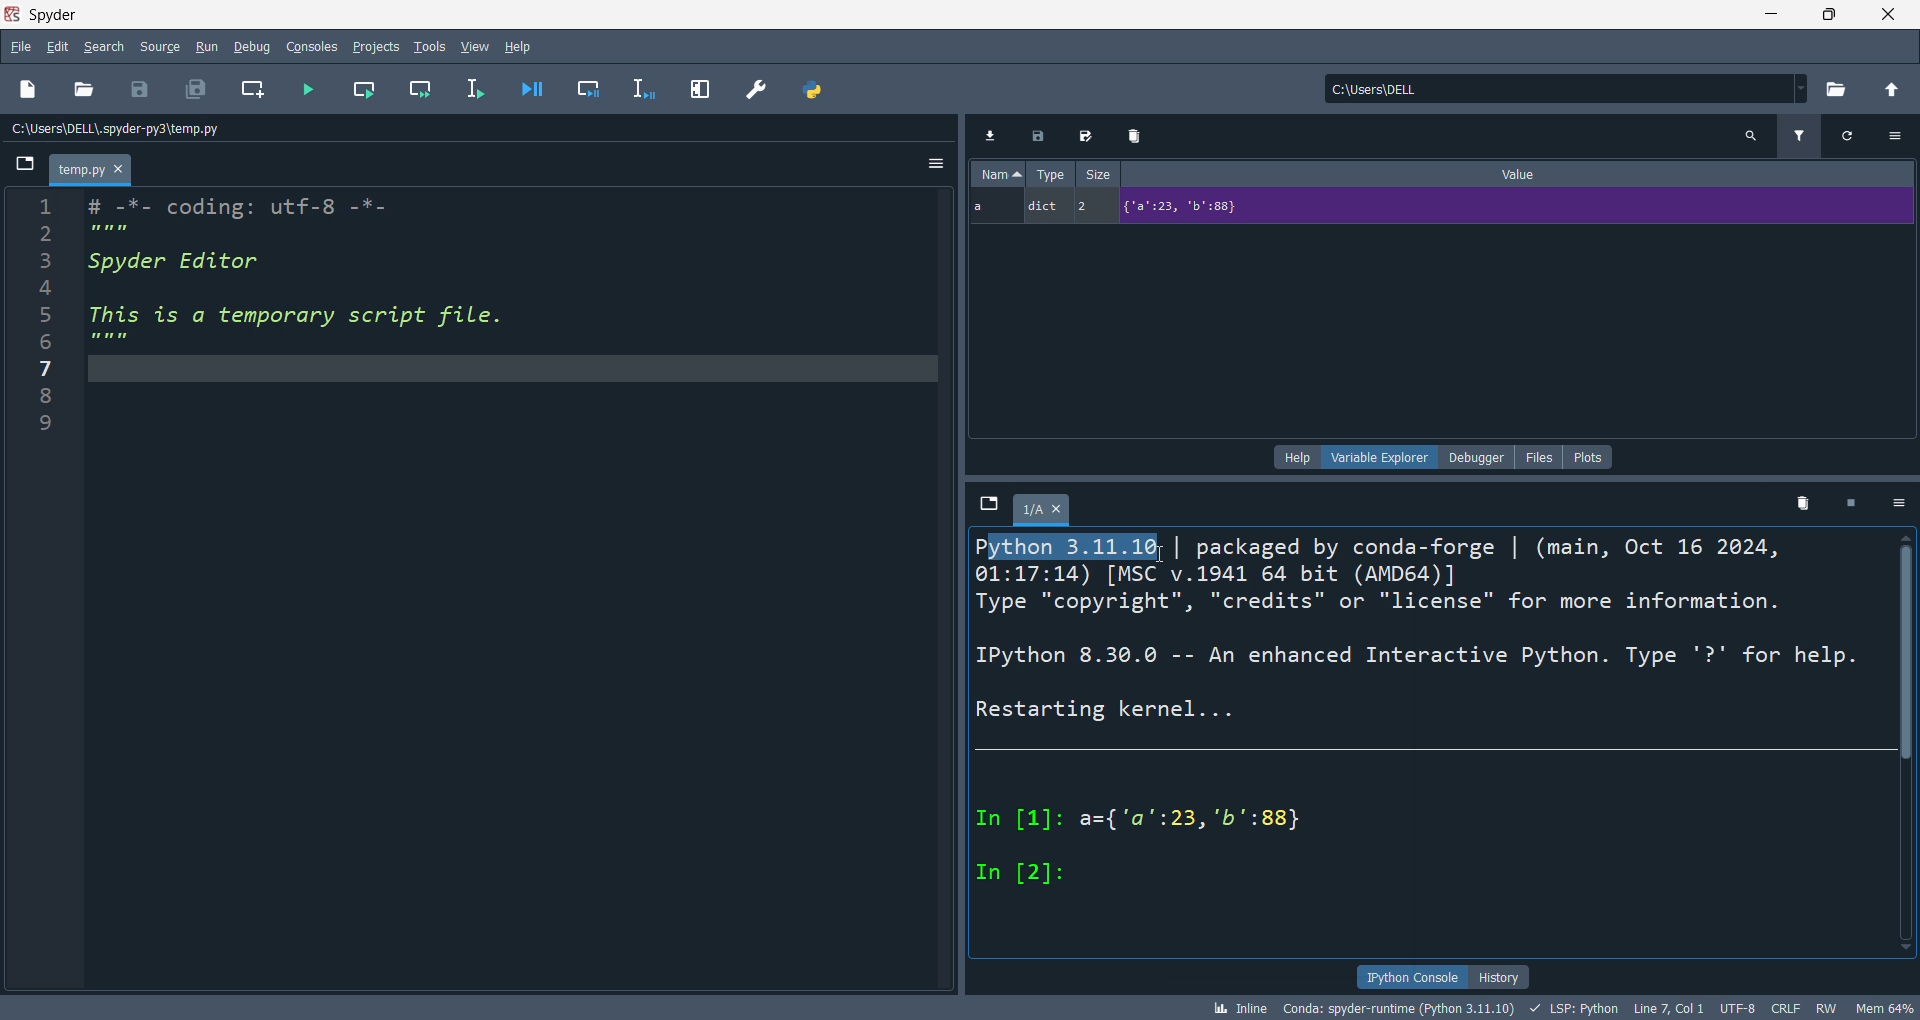 The width and height of the screenshot is (1920, 1020). Describe the element at coordinates (936, 165) in the screenshot. I see `options` at that location.